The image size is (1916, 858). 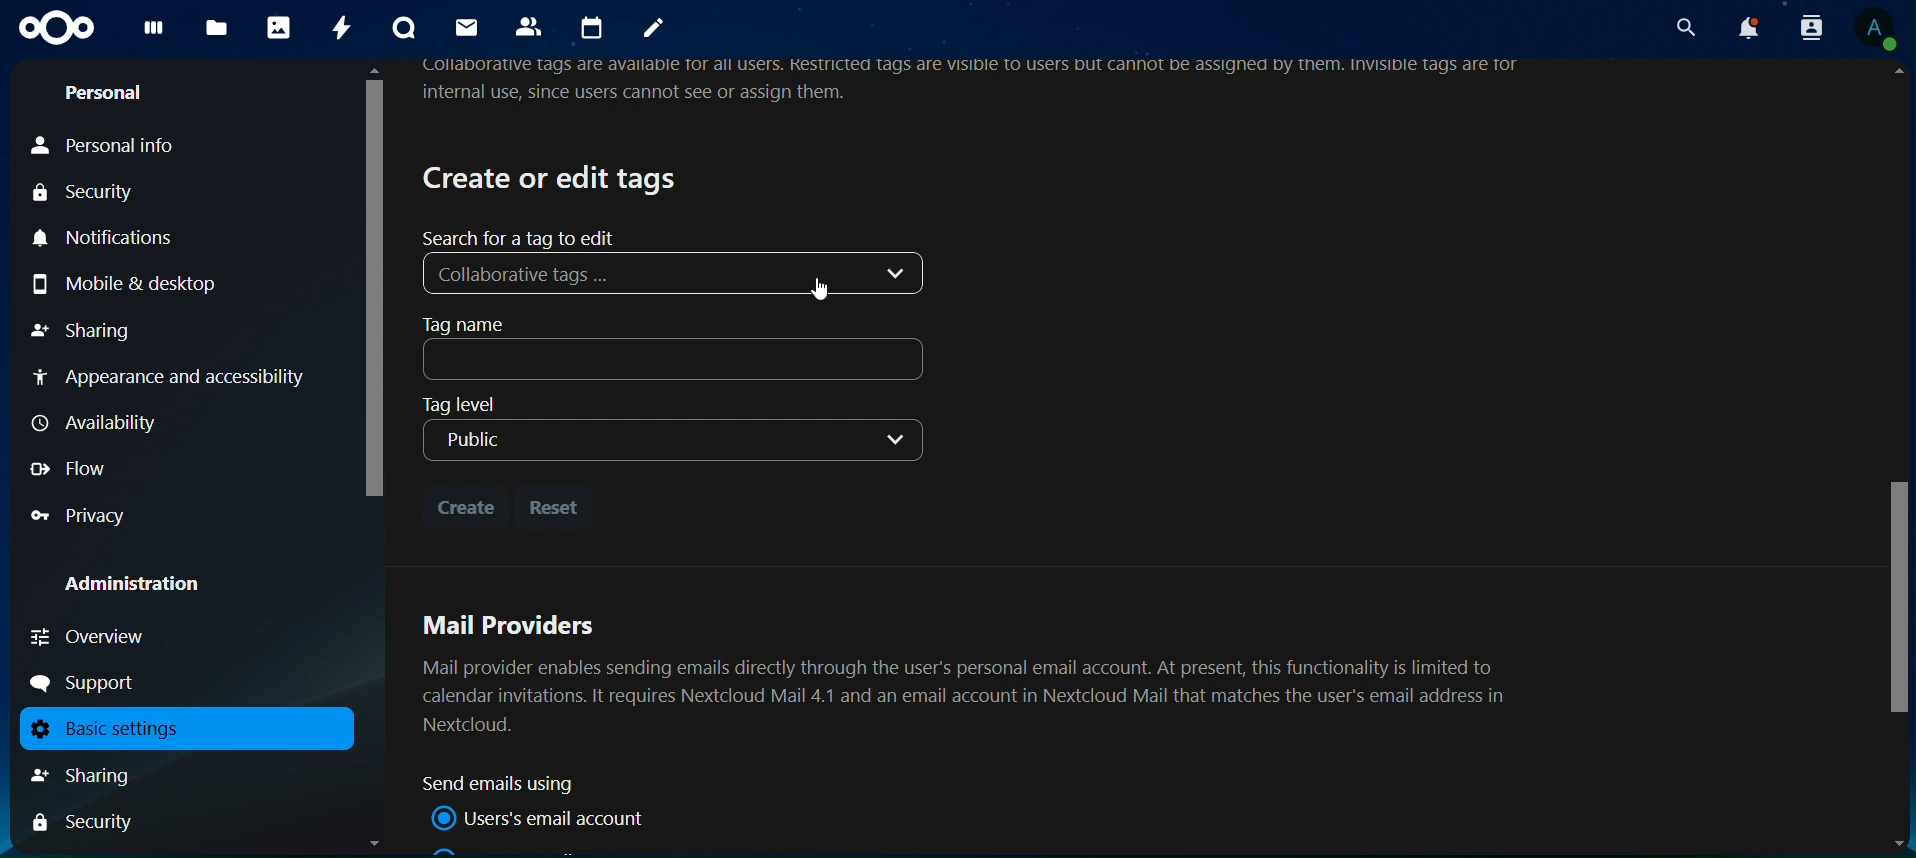 I want to click on Scrollbar, so click(x=1895, y=460).